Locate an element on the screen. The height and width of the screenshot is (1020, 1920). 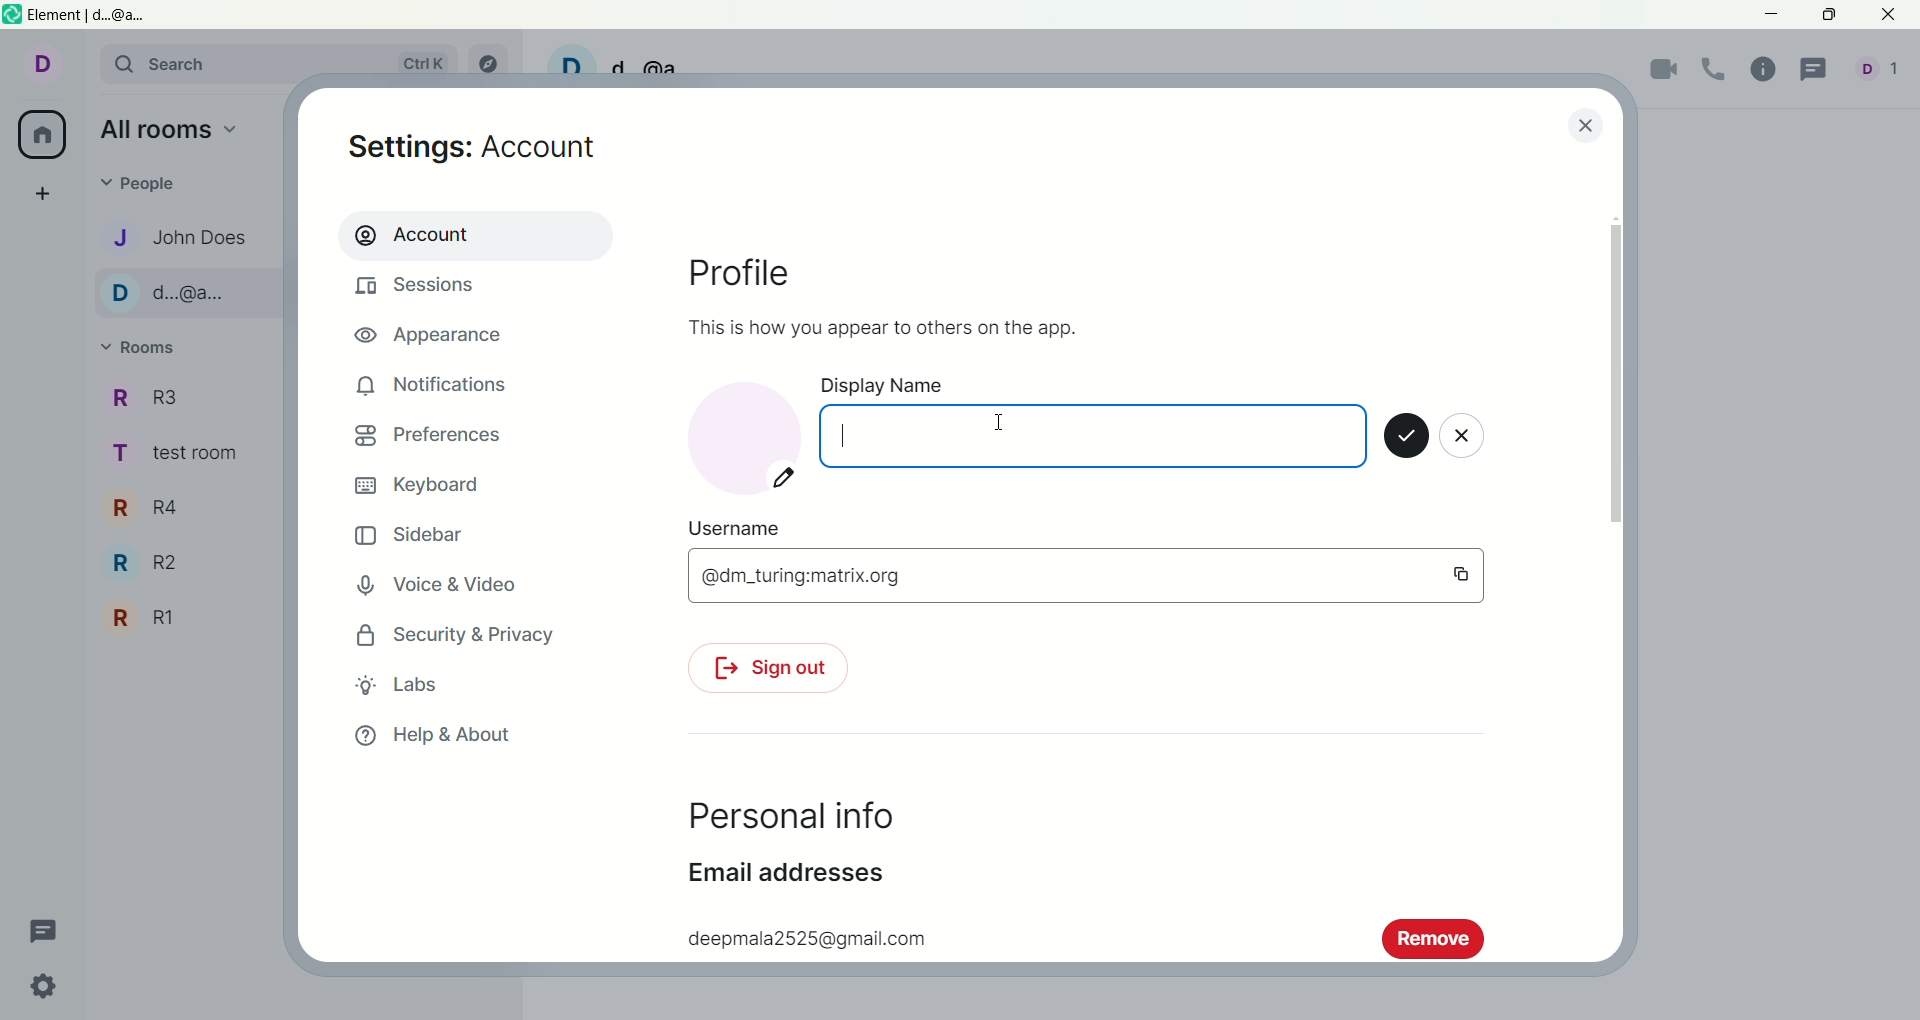
help and about is located at coordinates (433, 737).